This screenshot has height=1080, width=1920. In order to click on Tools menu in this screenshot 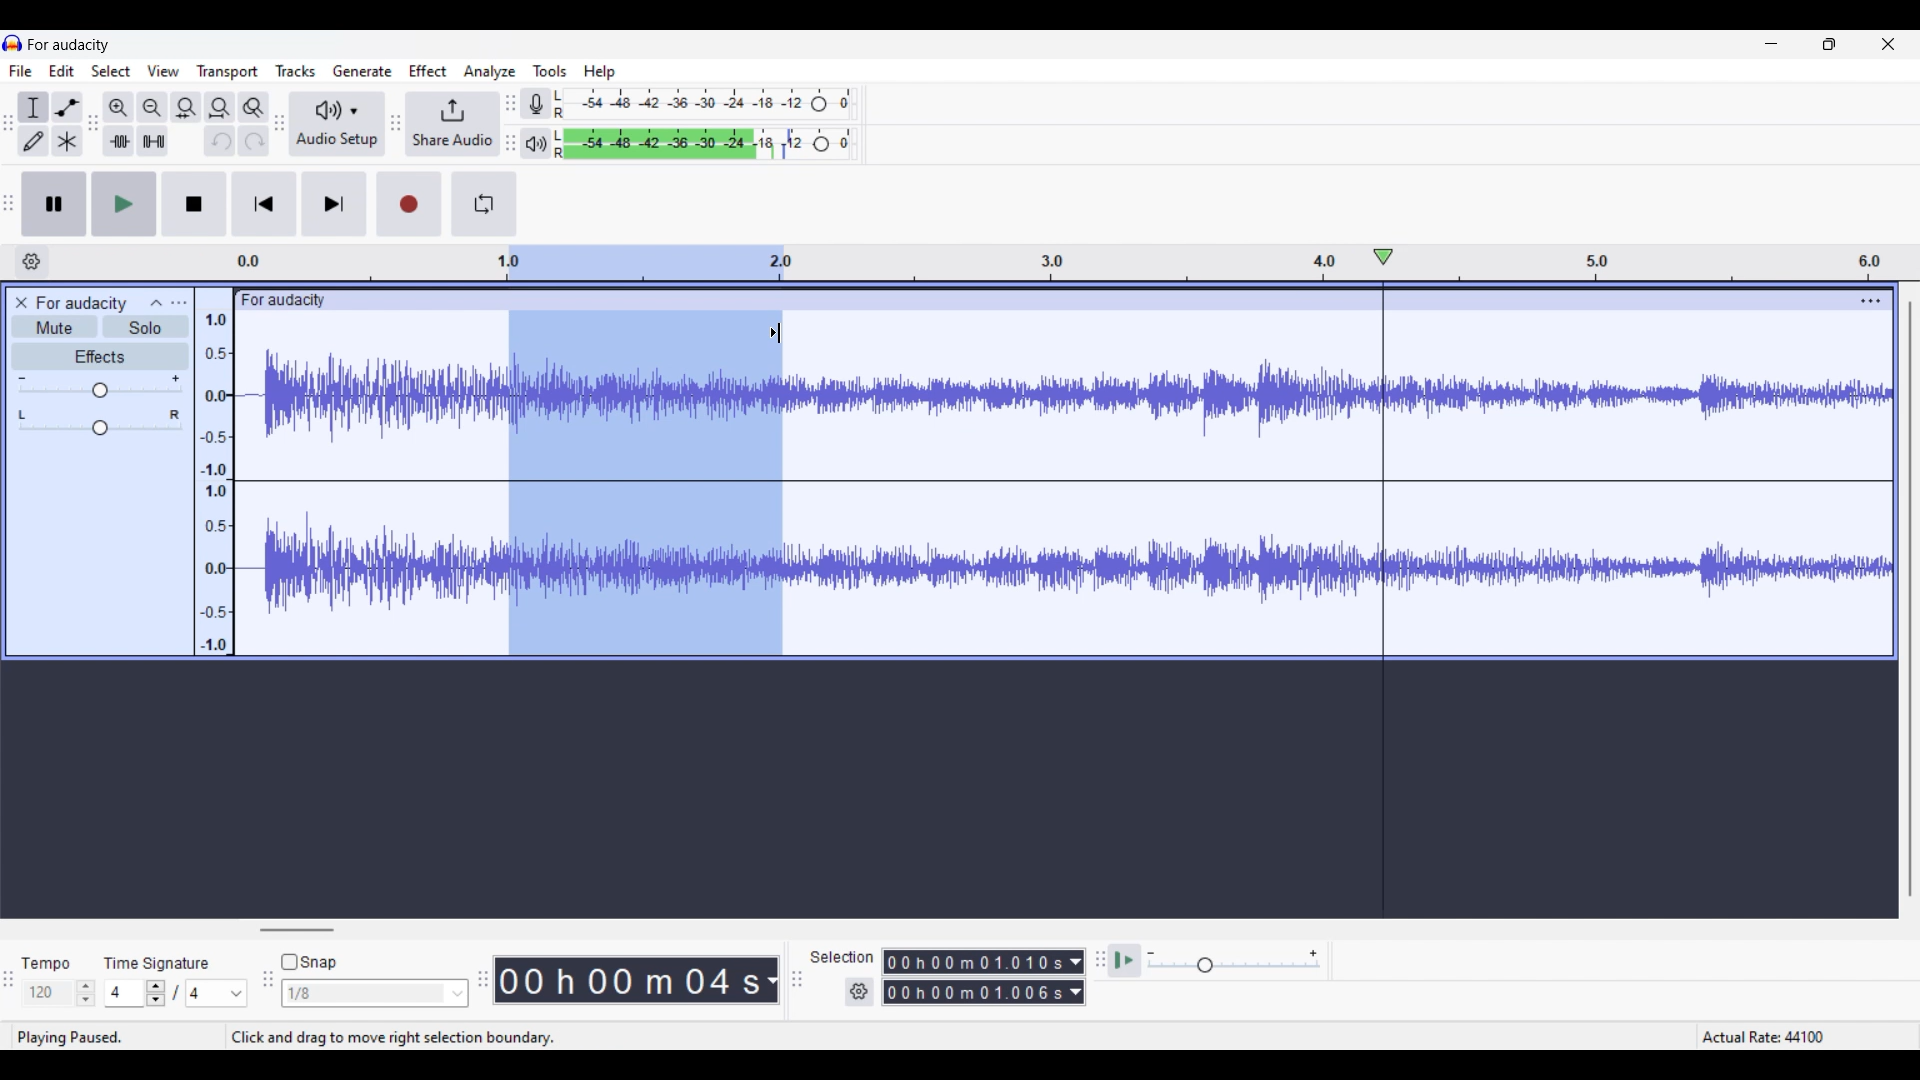, I will do `click(550, 71)`.